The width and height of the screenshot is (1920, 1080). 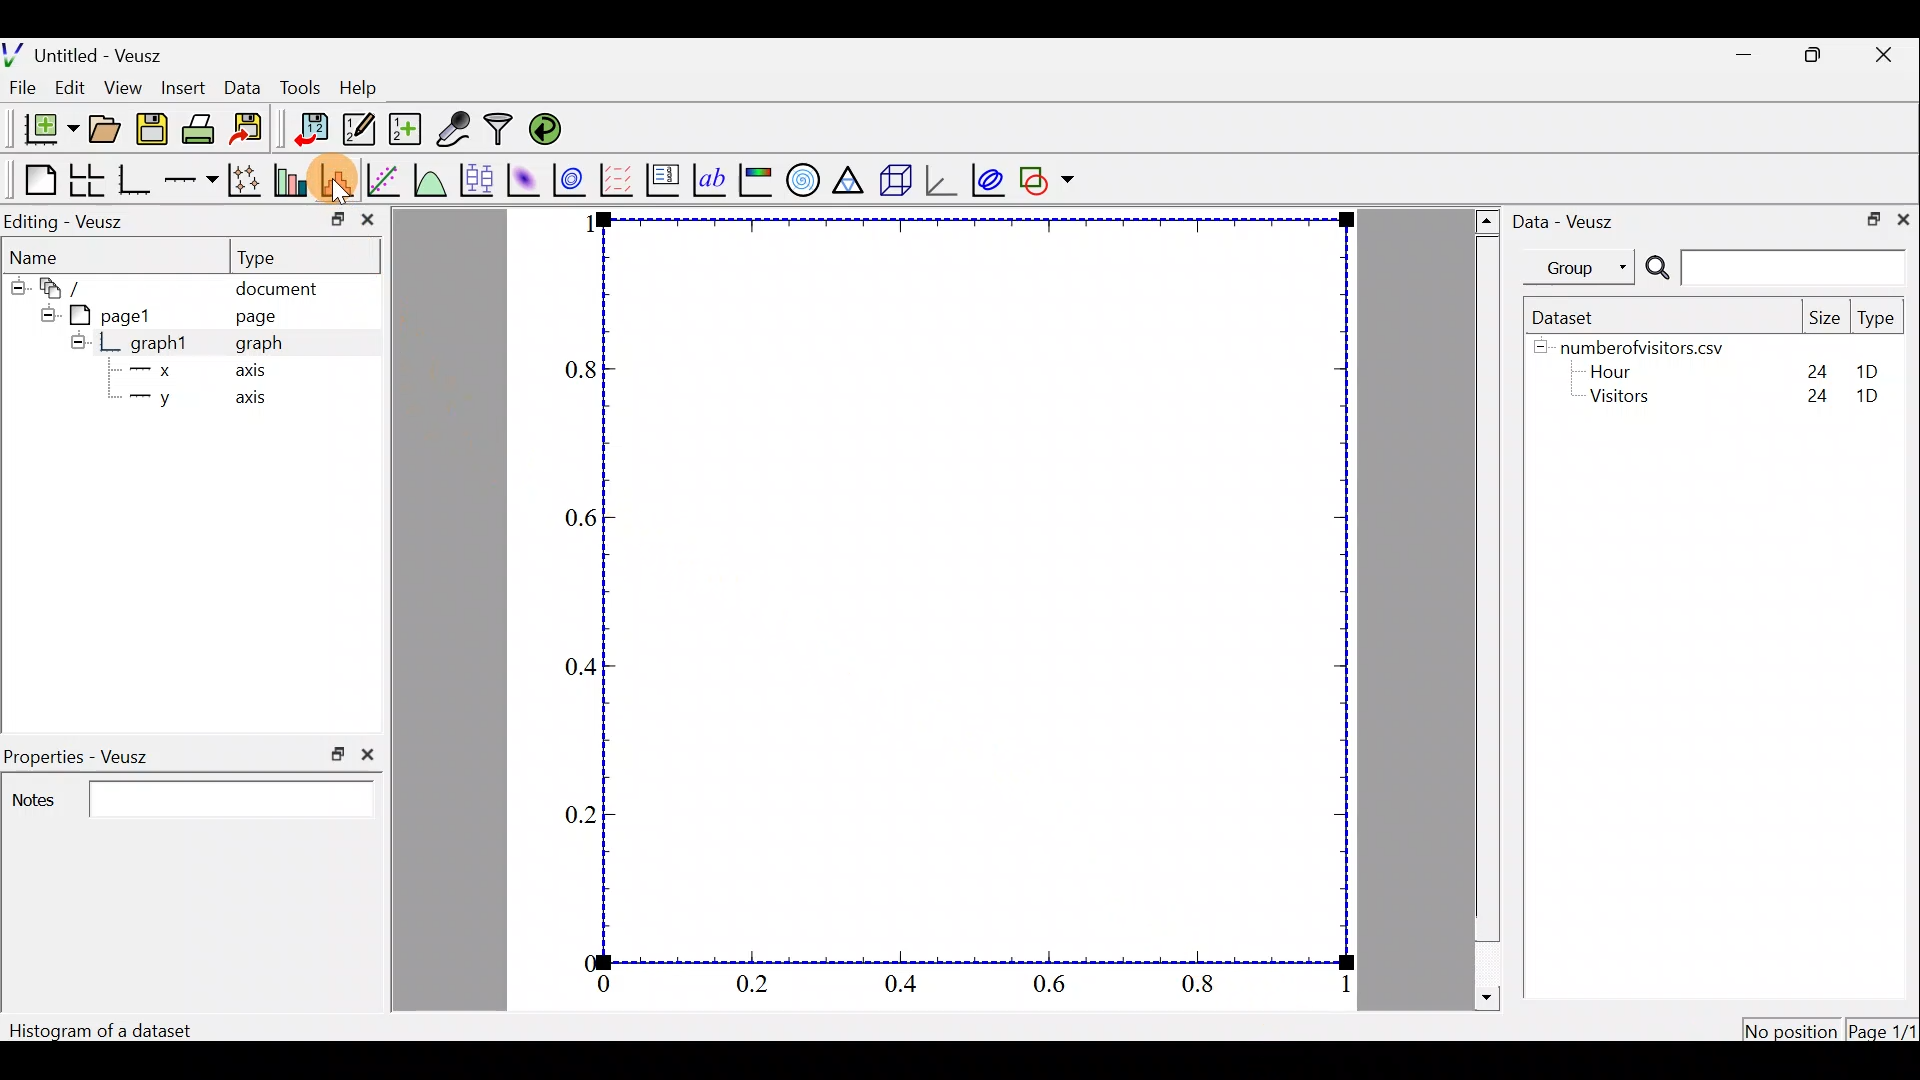 I want to click on 0.4, so click(x=583, y=662).